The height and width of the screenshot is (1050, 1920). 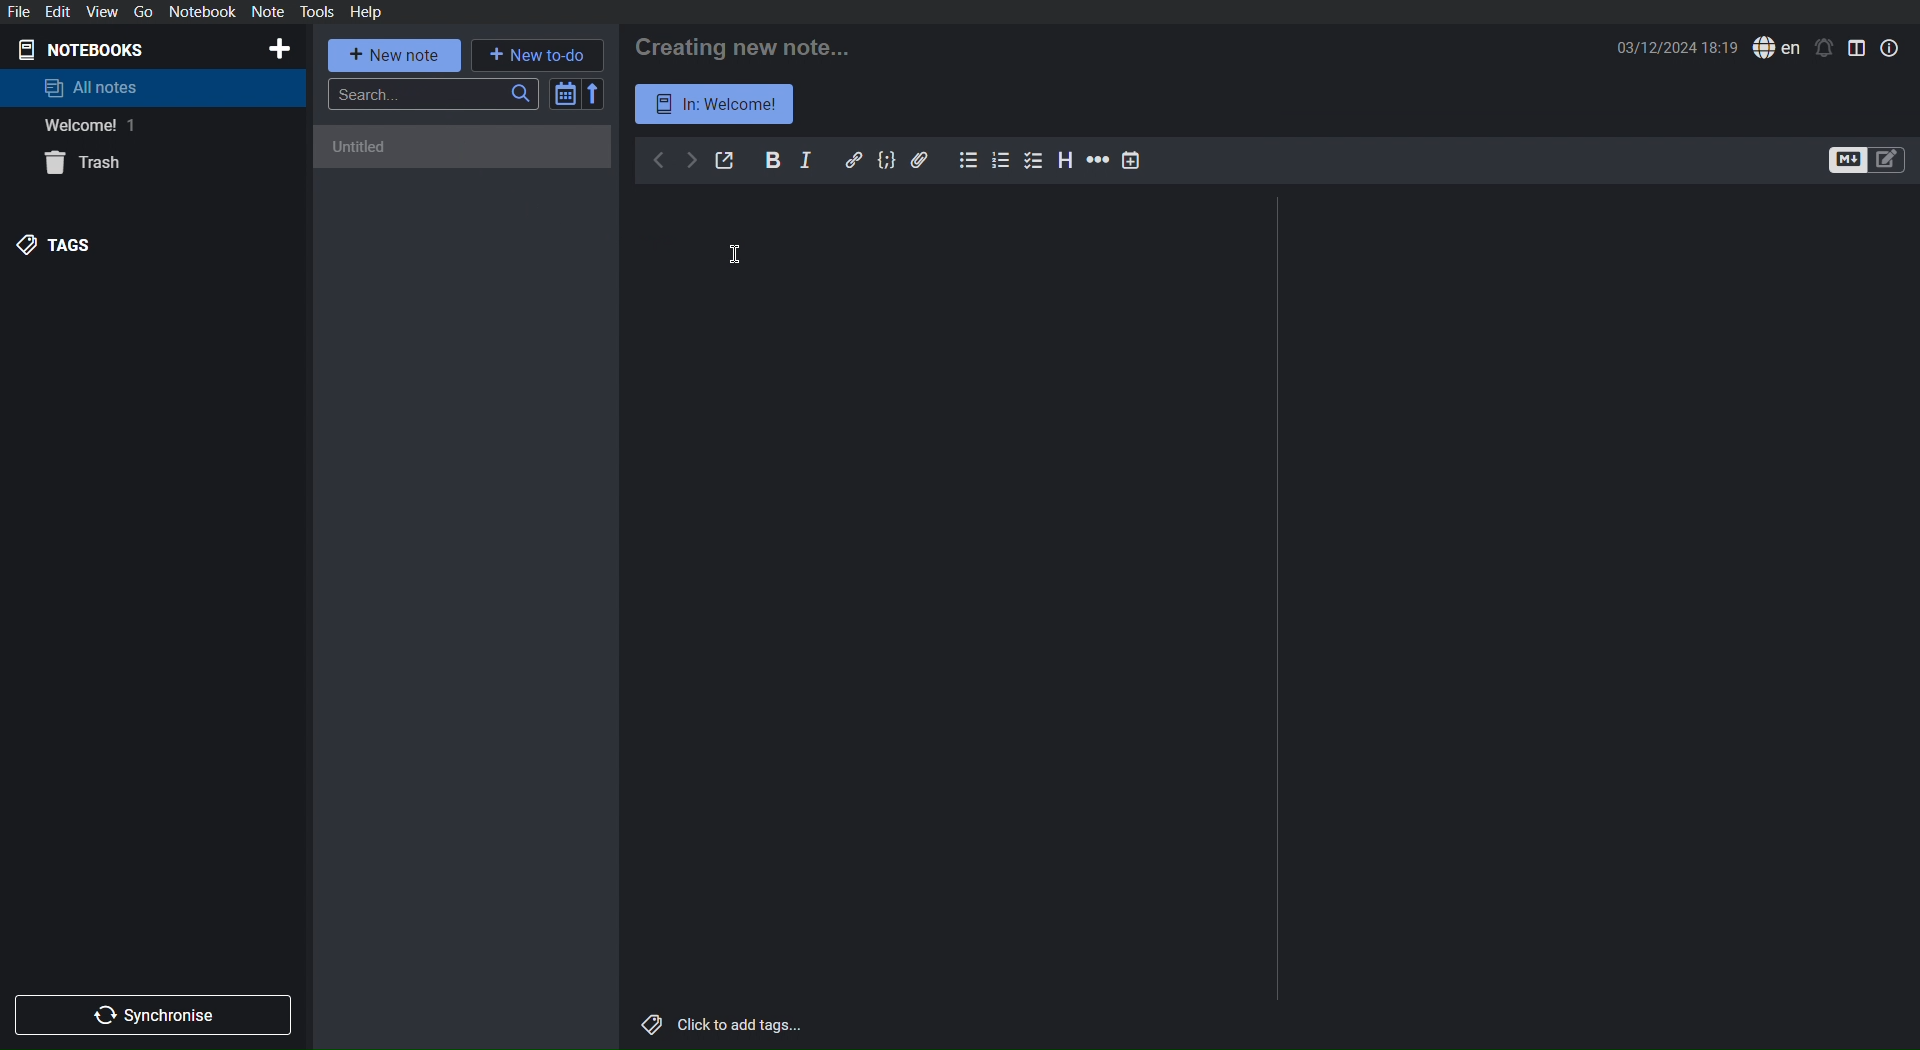 What do you see at coordinates (434, 94) in the screenshot?
I see `Search` at bounding box center [434, 94].